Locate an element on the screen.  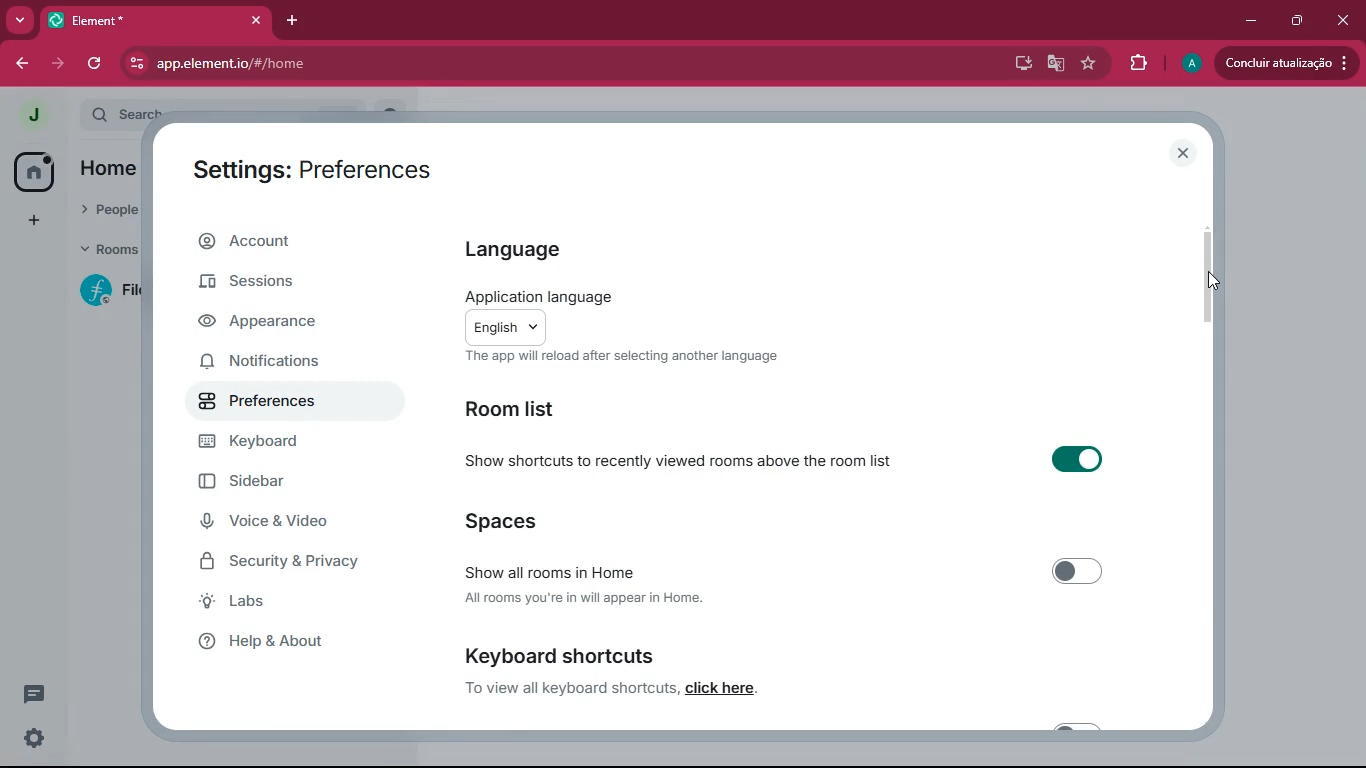
room list is located at coordinates (518, 409).